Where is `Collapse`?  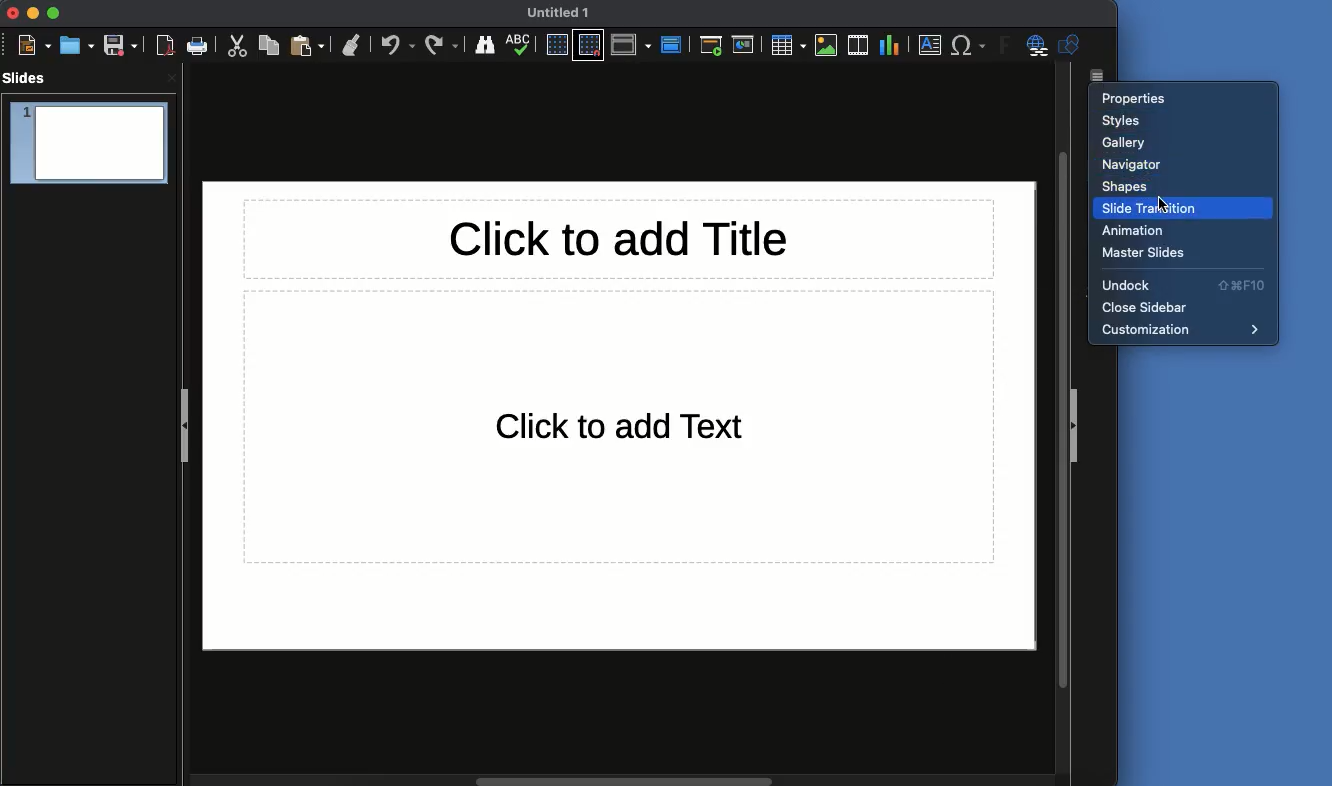 Collapse is located at coordinates (183, 423).